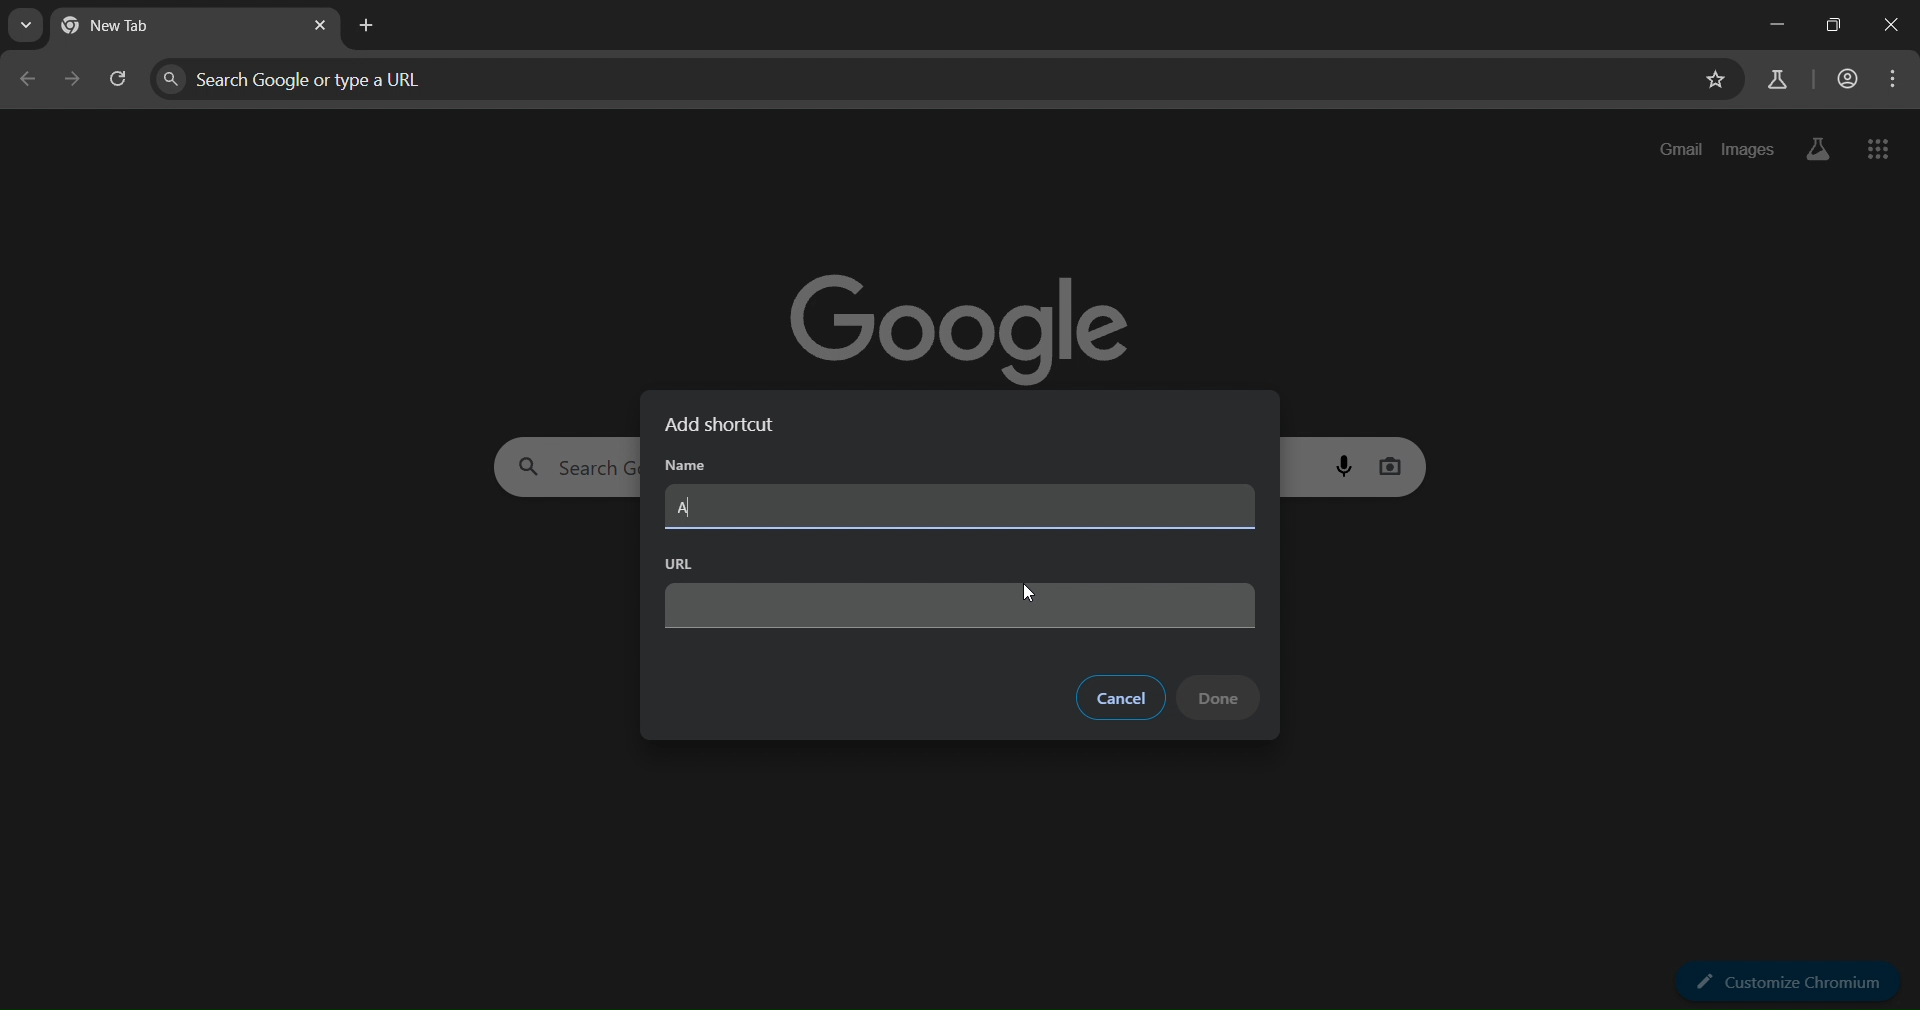 The height and width of the screenshot is (1010, 1920). I want to click on restore down, so click(1827, 27).